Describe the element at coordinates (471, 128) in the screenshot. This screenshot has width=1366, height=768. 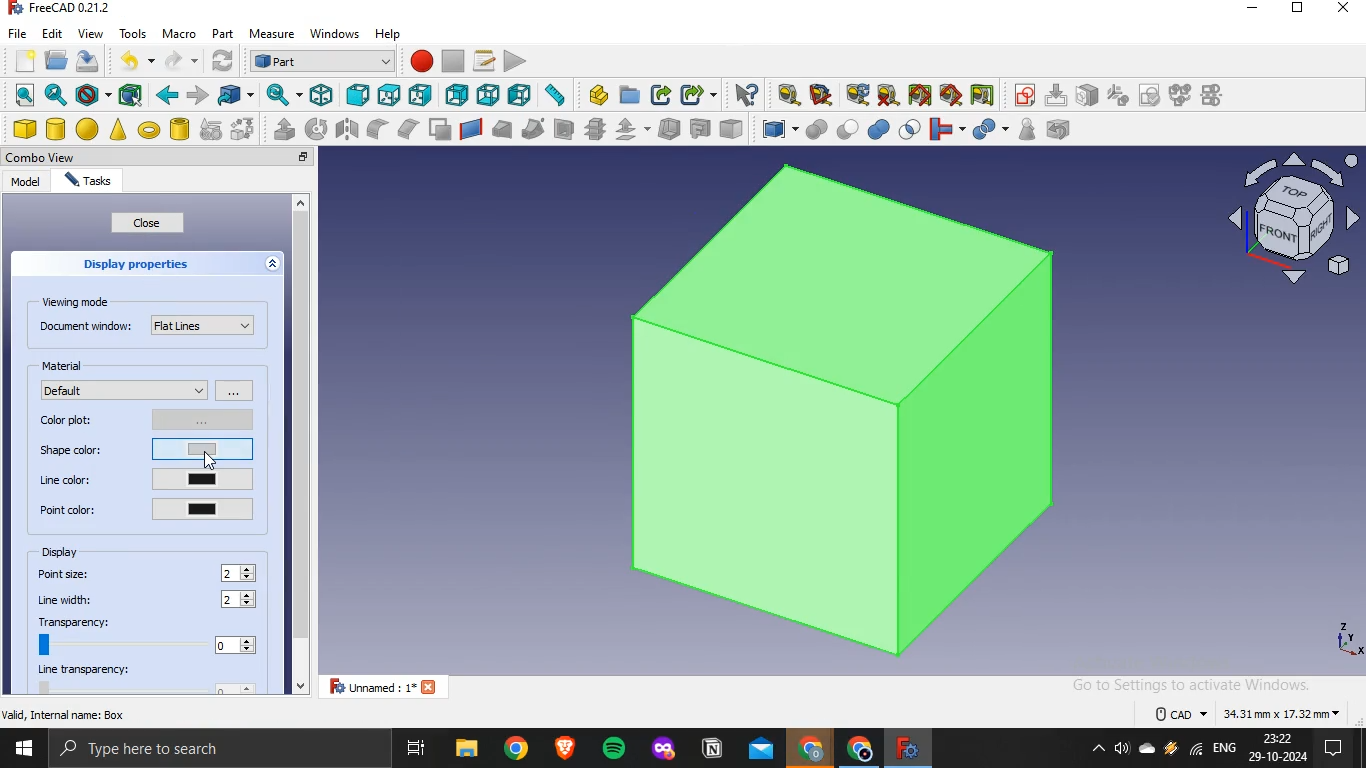
I see `create a ruled surface` at that location.